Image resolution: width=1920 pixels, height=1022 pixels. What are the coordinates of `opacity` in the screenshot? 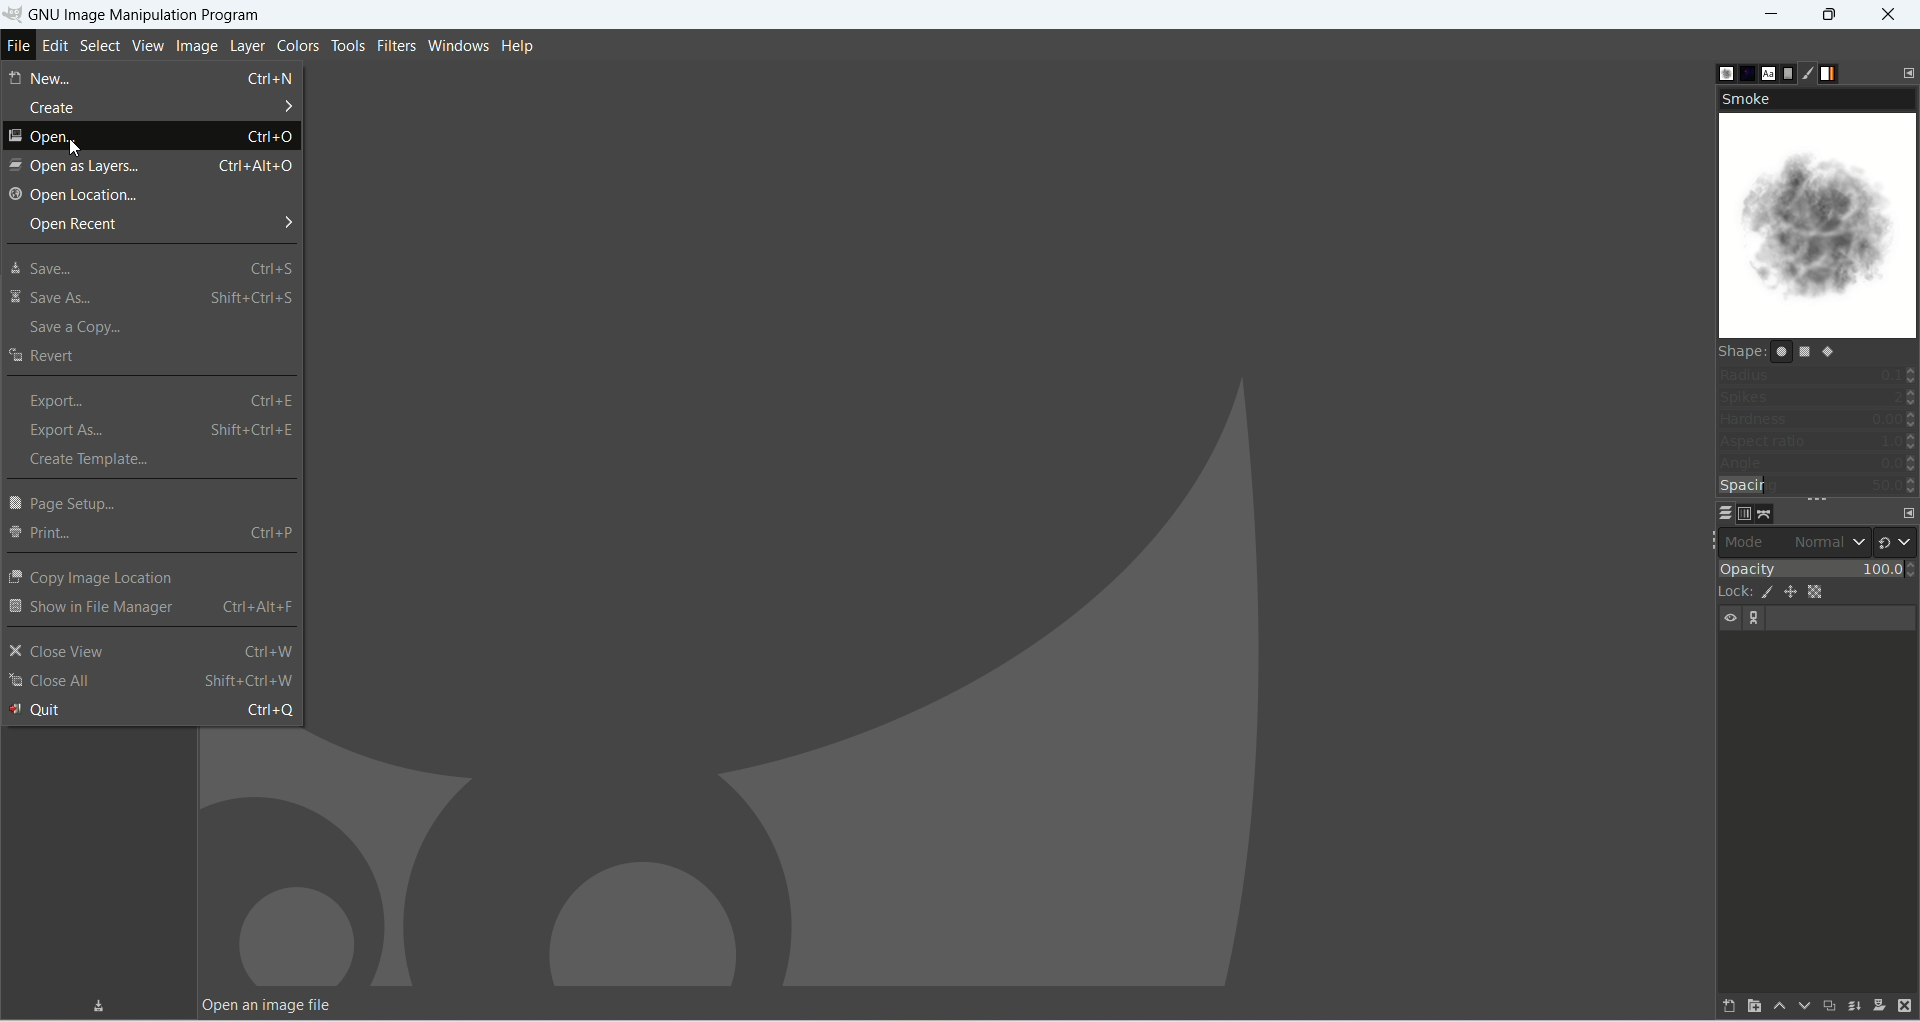 It's located at (1774, 571).